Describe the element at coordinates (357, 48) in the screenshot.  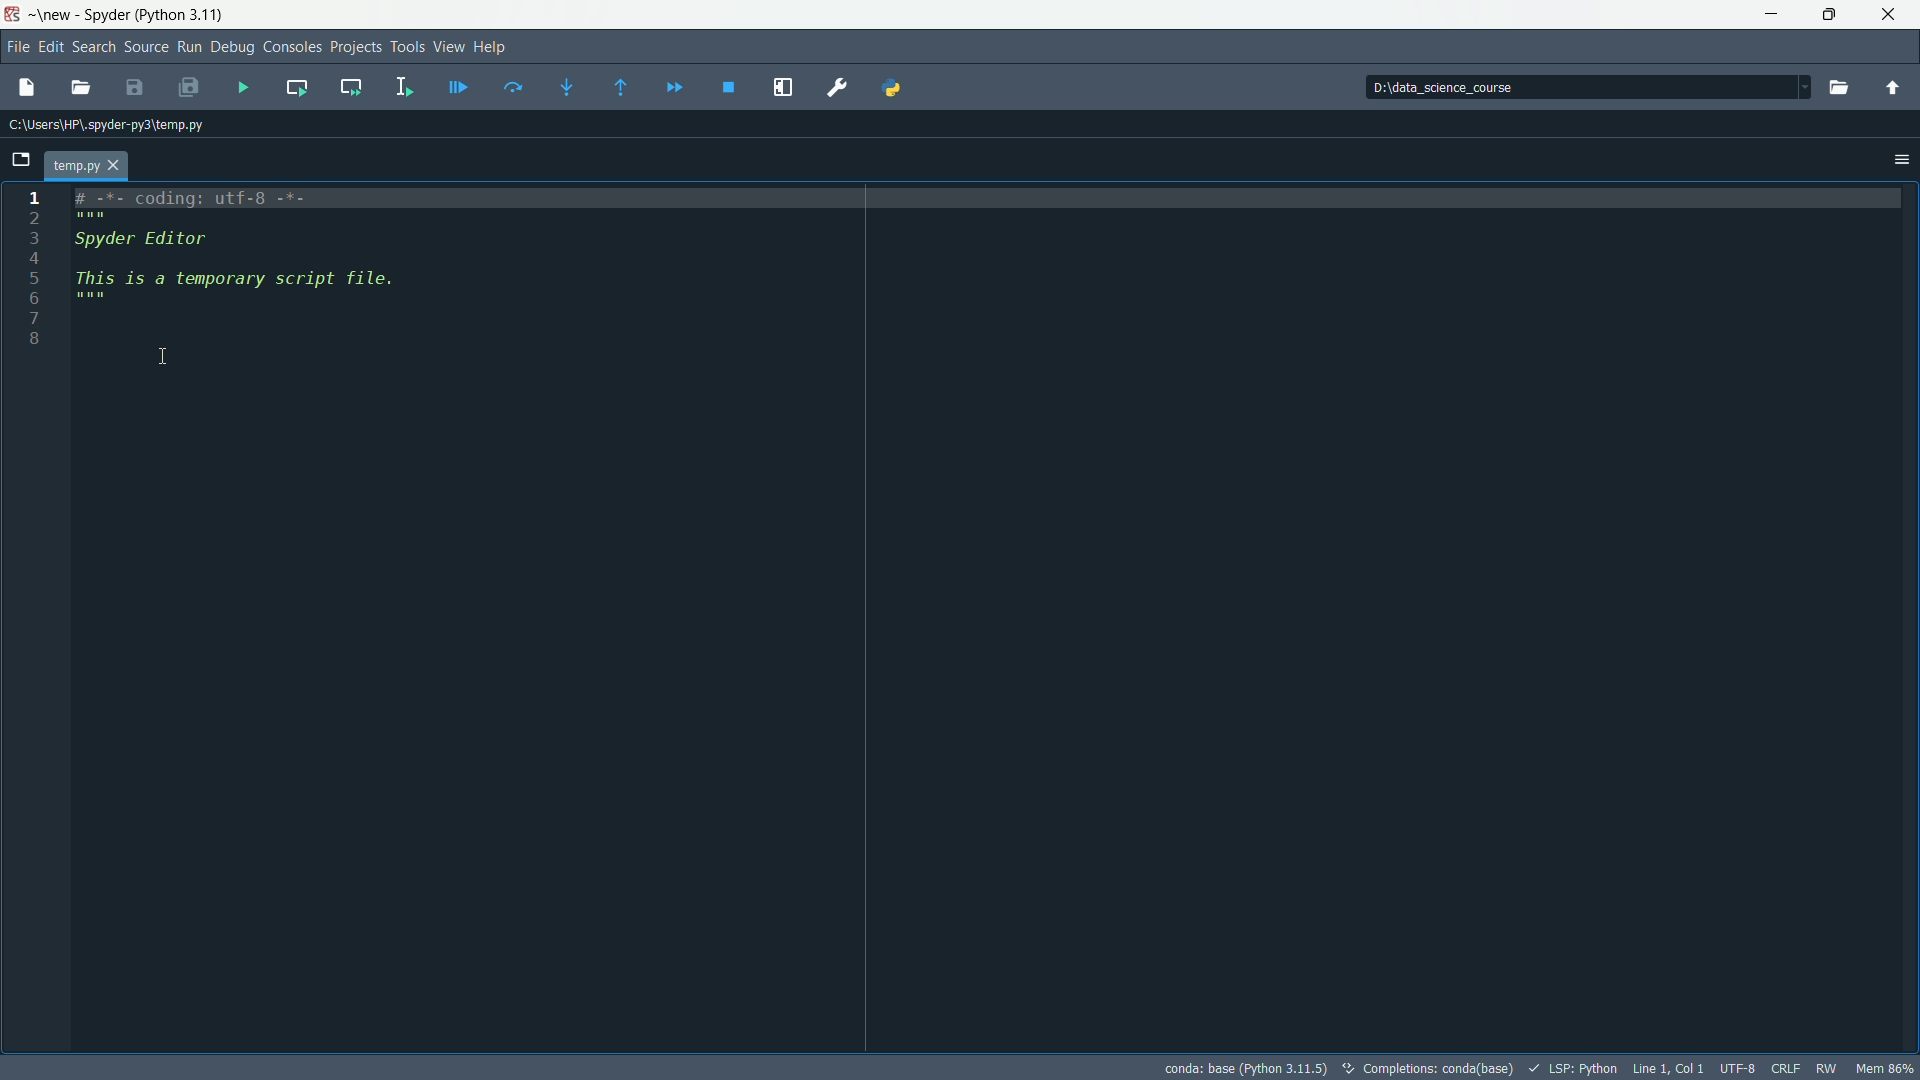
I see `projects menu` at that location.